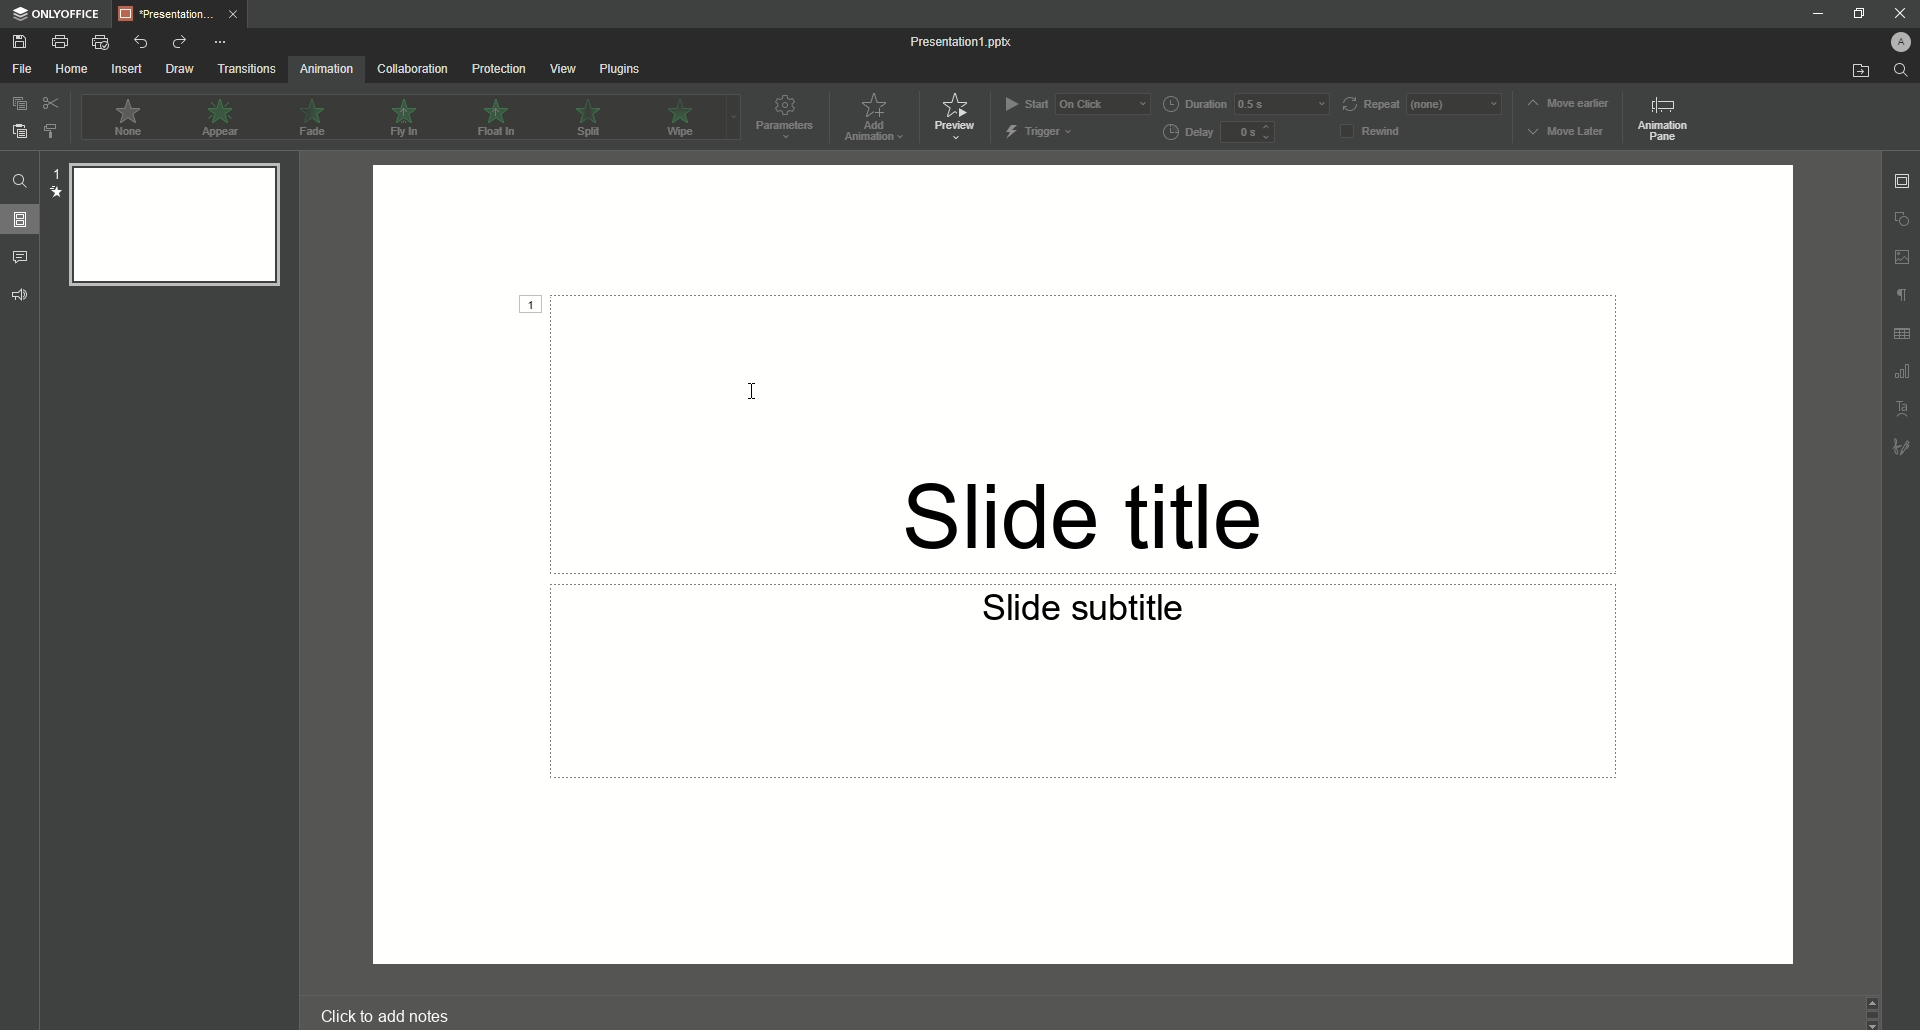  What do you see at coordinates (20, 294) in the screenshot?
I see `Feedback` at bounding box center [20, 294].